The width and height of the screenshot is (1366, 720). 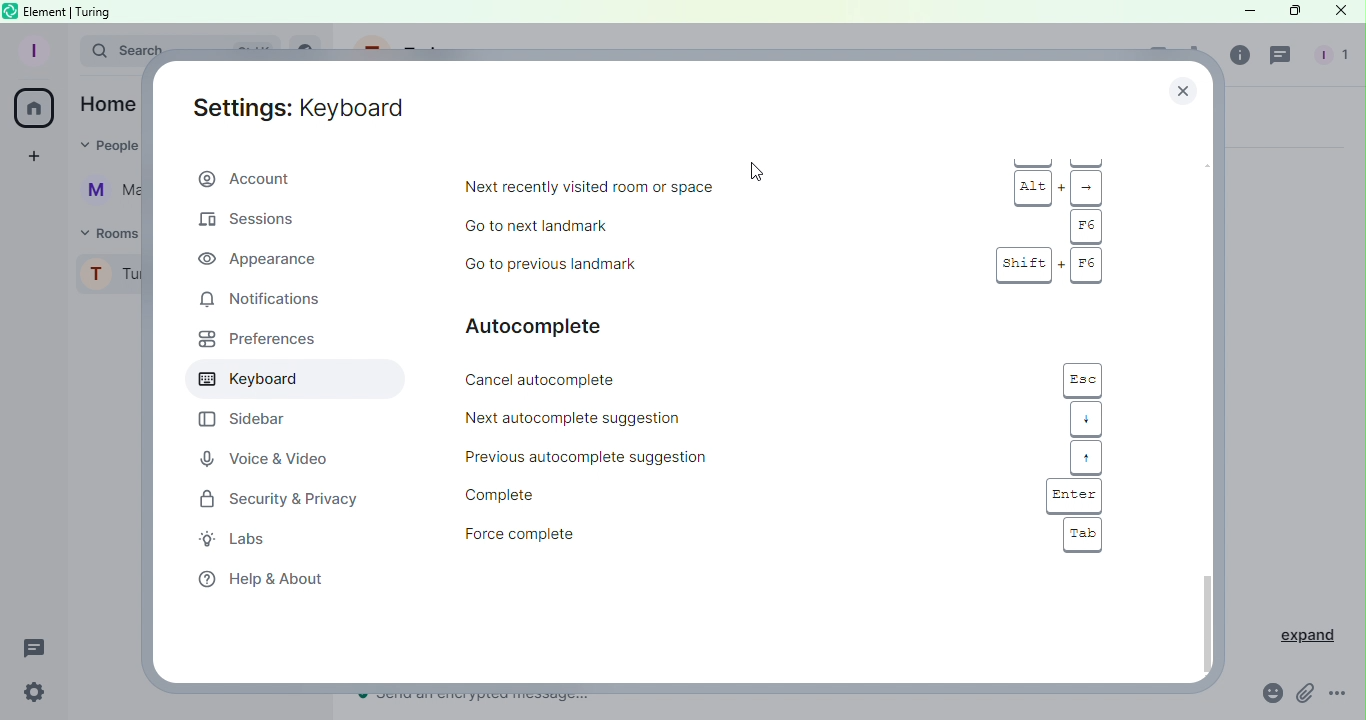 What do you see at coordinates (1059, 187) in the screenshot?
I see `alt + right arrow` at bounding box center [1059, 187].